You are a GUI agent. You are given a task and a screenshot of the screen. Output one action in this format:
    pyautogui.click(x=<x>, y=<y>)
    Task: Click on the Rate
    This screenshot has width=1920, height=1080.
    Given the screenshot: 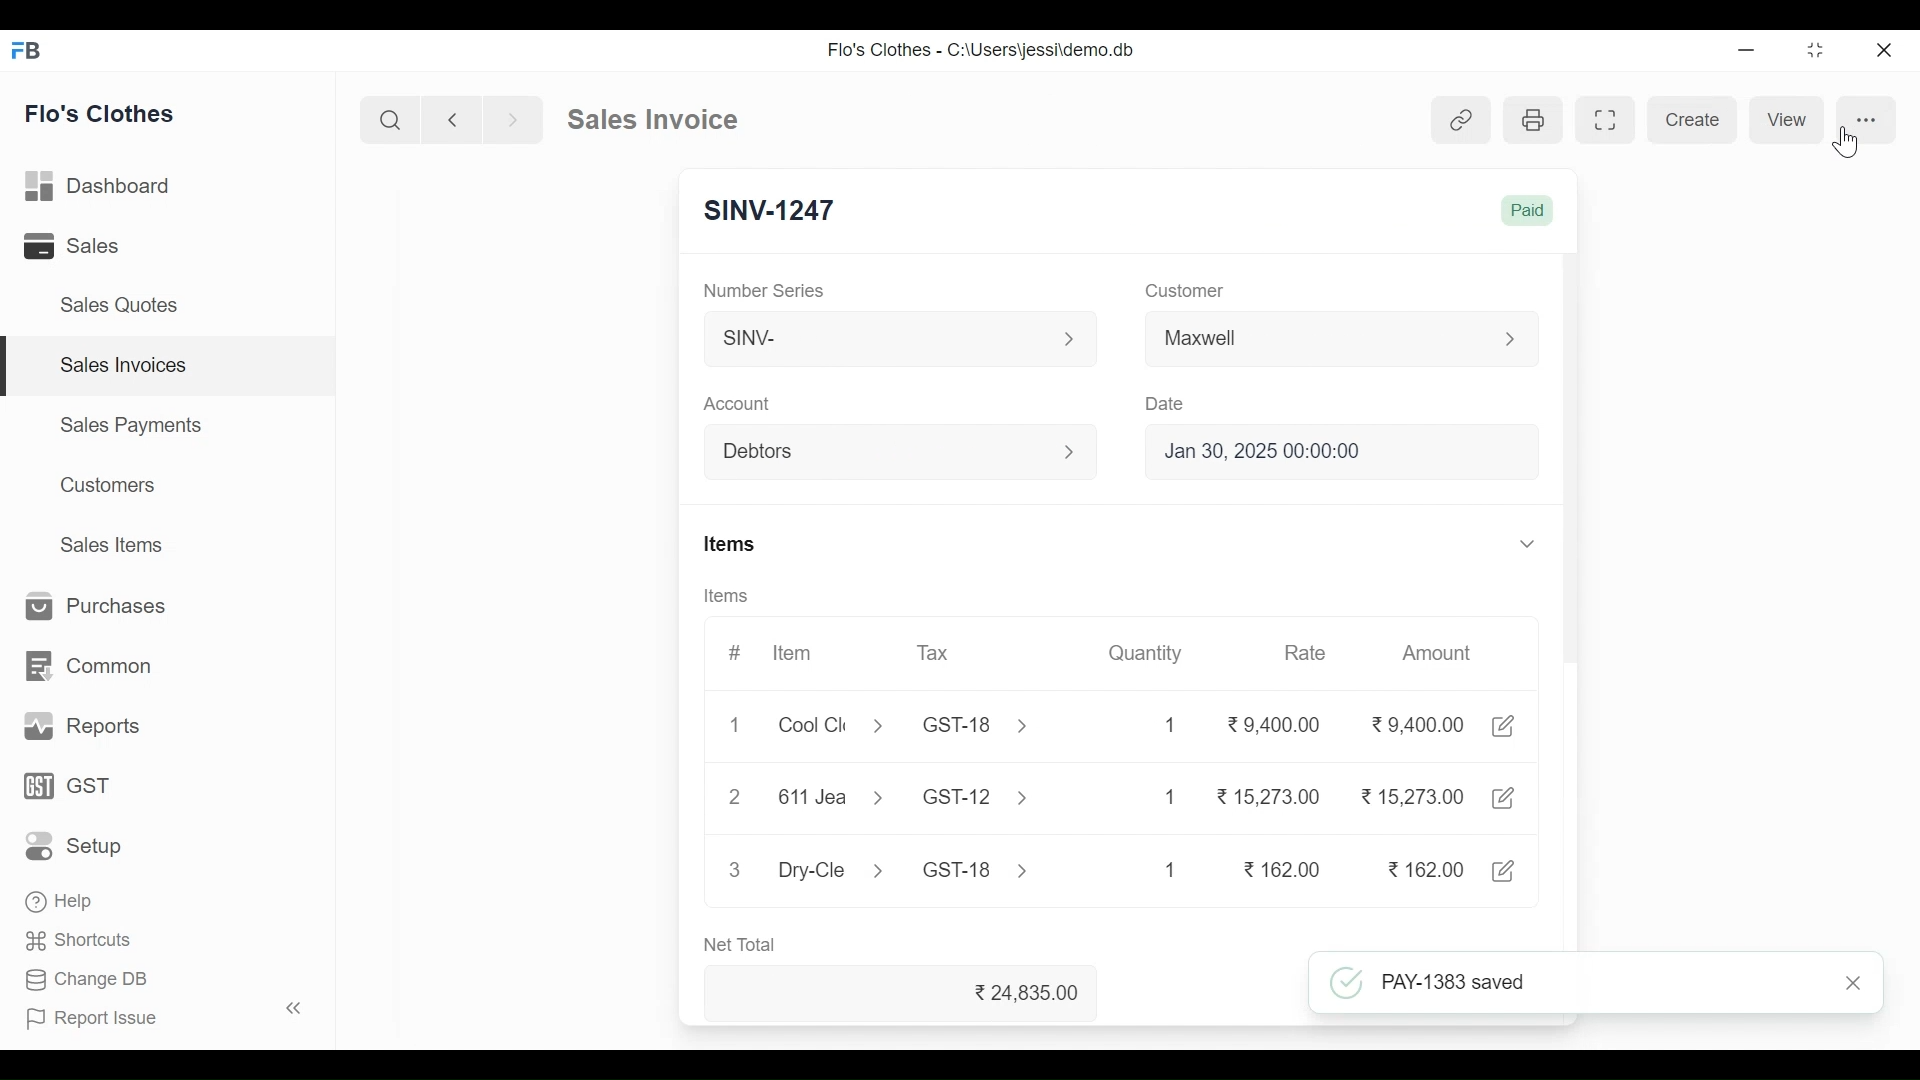 What is the action you would take?
    pyautogui.click(x=1308, y=652)
    